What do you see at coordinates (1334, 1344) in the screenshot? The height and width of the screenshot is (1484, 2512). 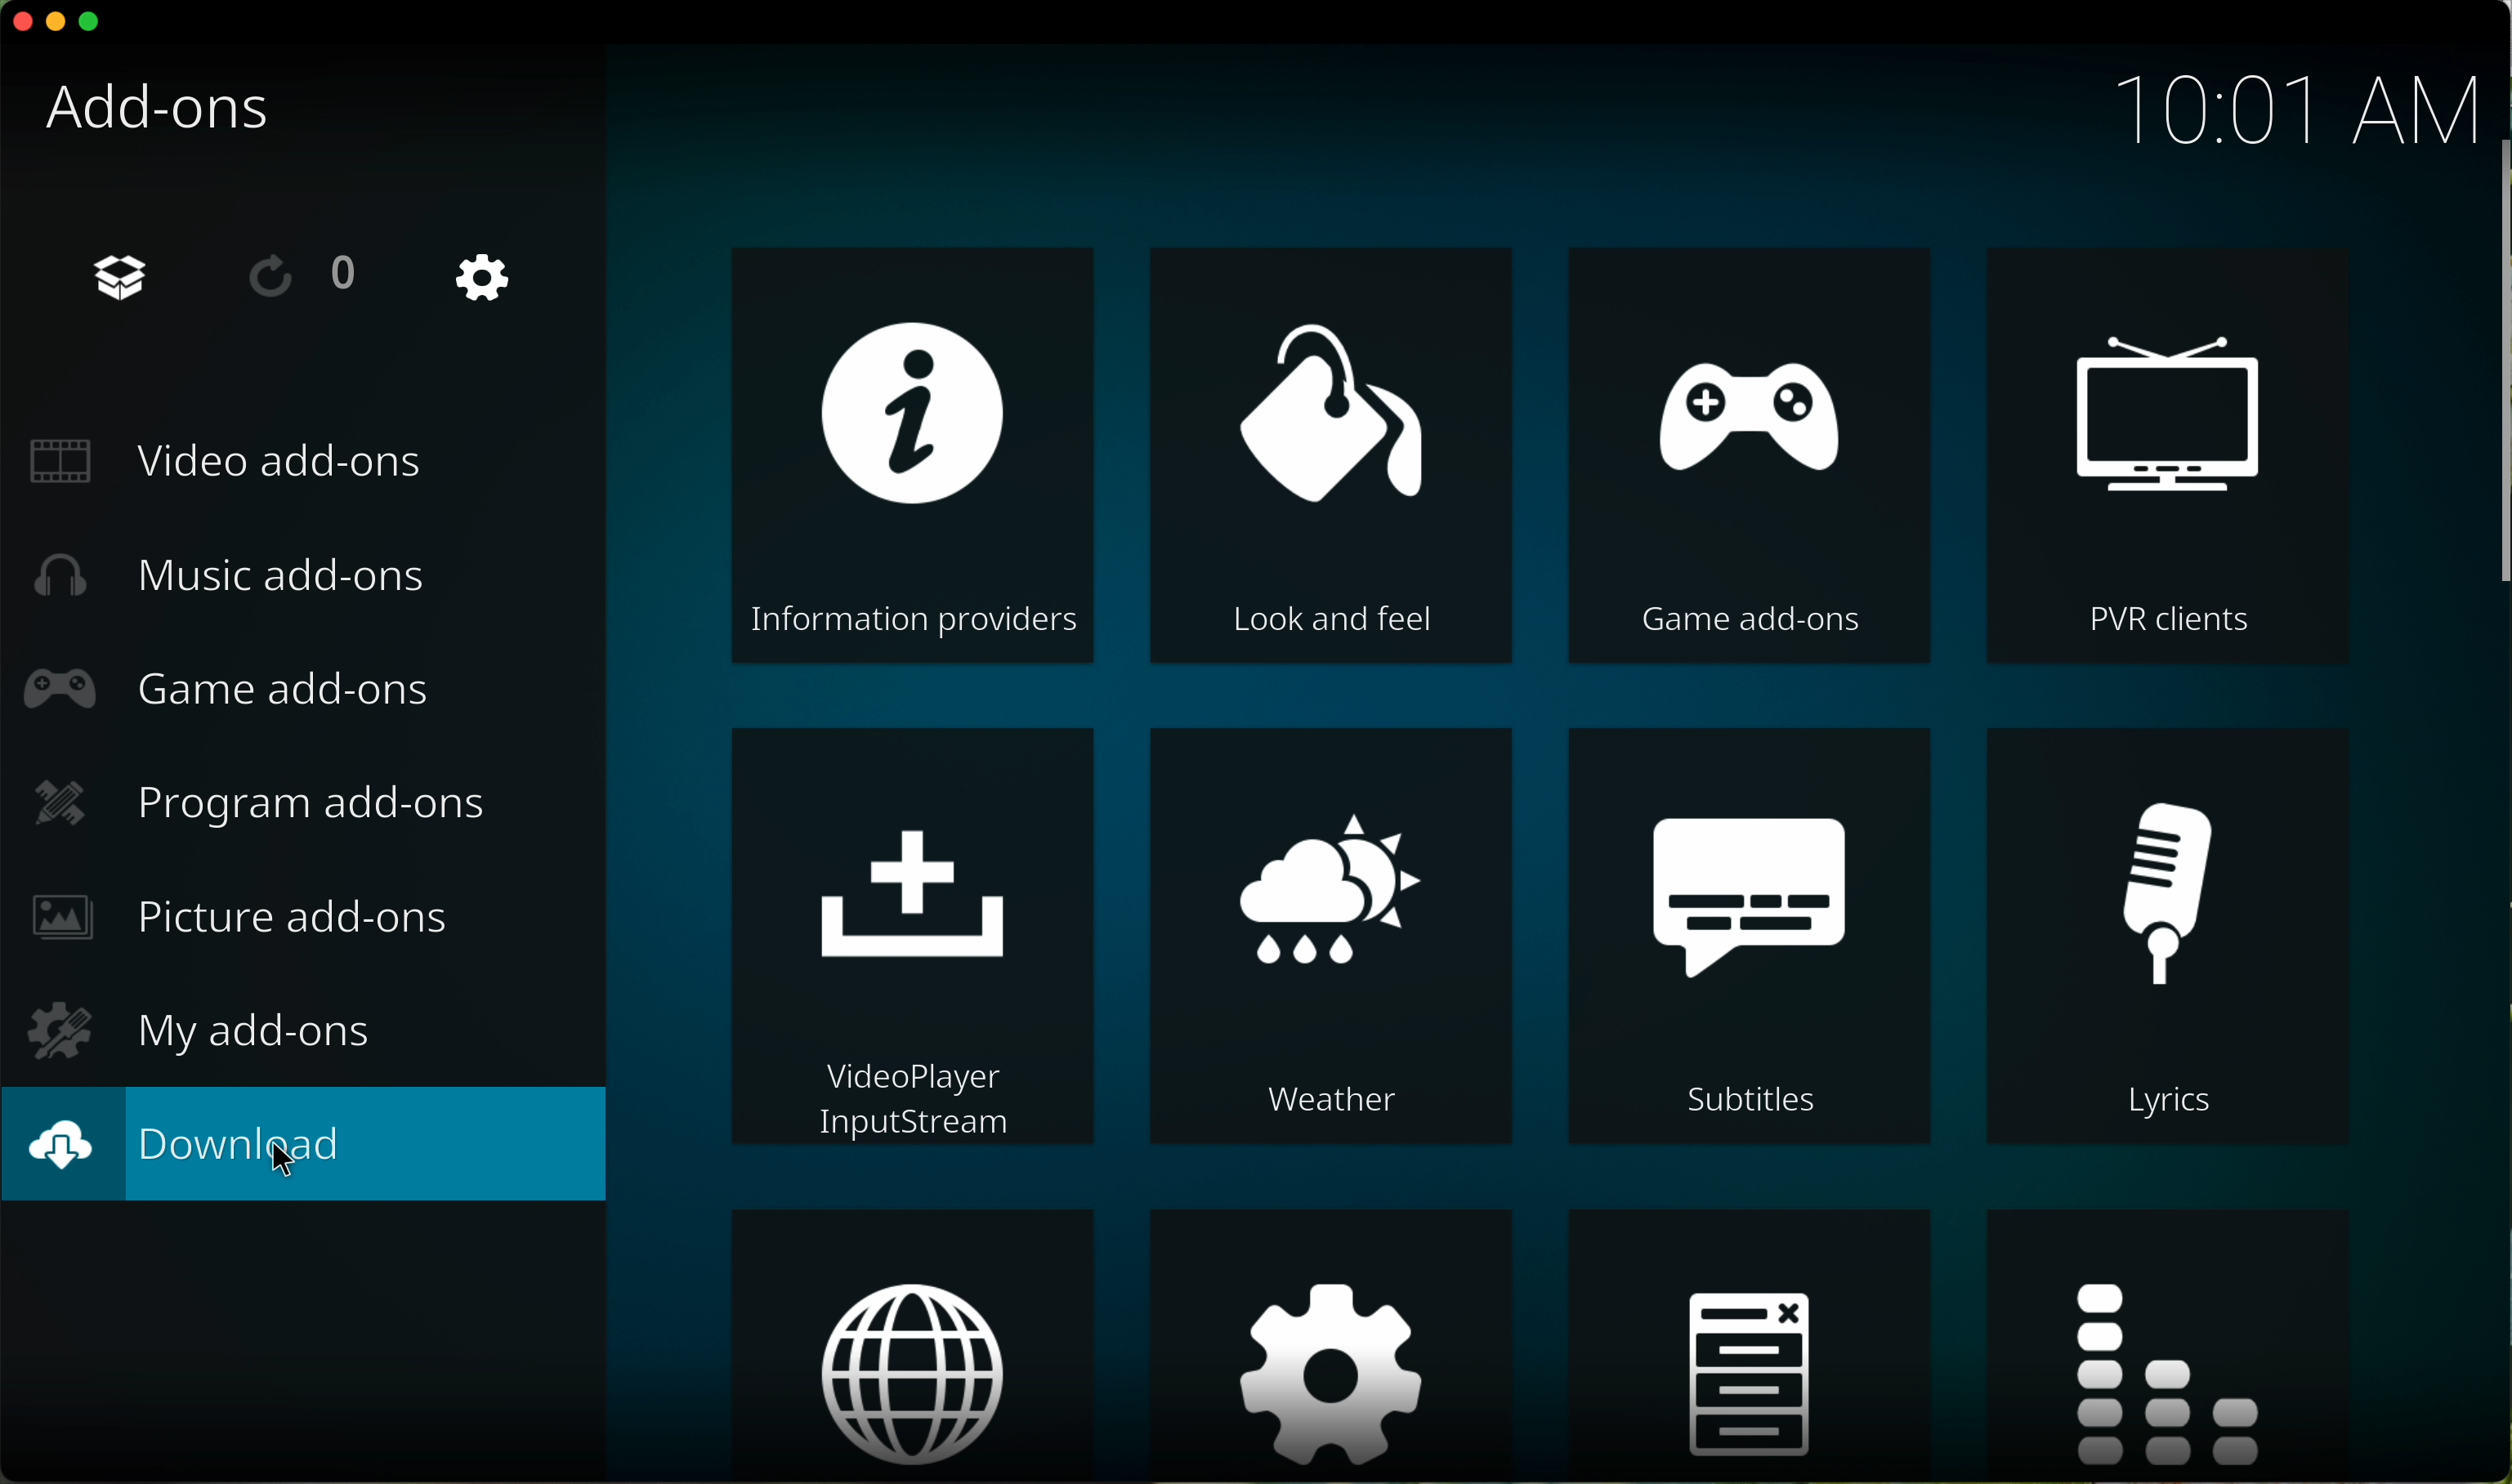 I see `settings` at bounding box center [1334, 1344].